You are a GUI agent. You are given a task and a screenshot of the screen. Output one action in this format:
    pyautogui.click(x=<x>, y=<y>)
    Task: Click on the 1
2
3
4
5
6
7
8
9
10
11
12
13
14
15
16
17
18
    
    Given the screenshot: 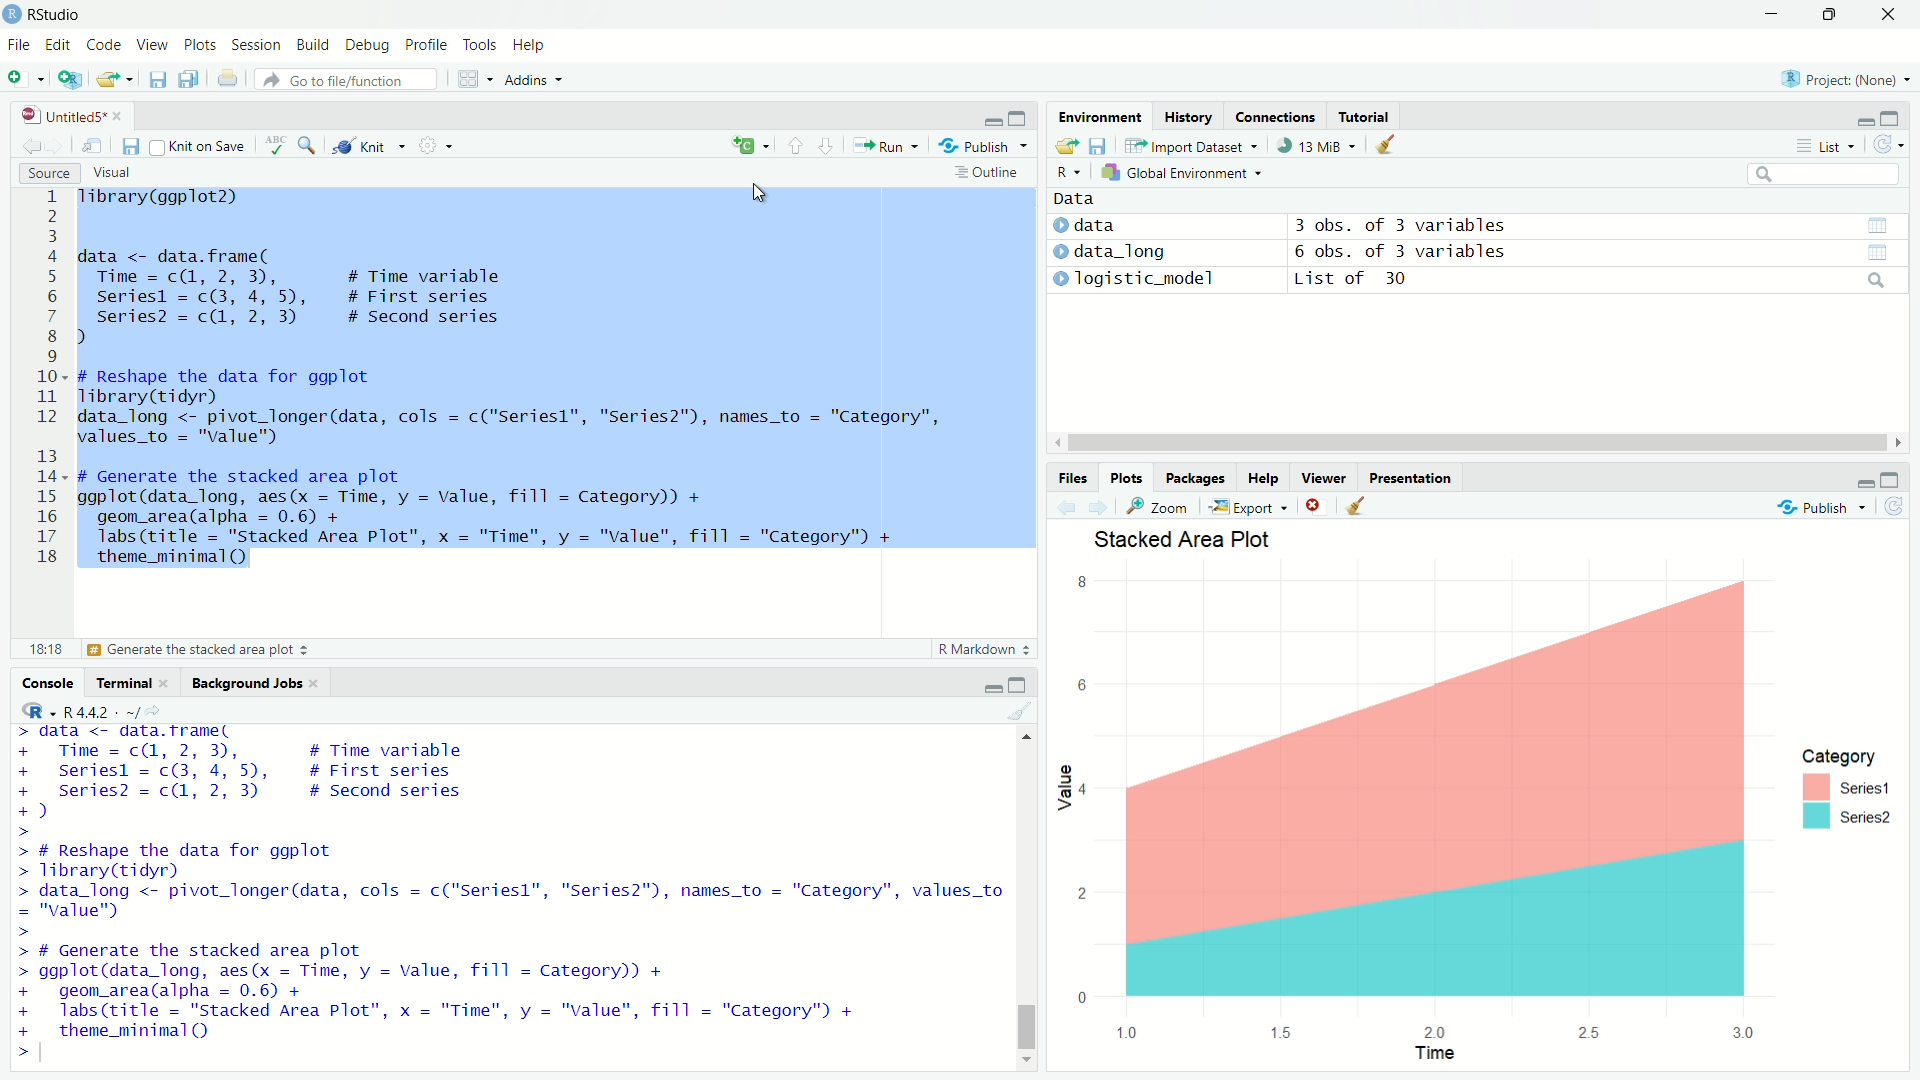 What is the action you would take?
    pyautogui.click(x=41, y=383)
    